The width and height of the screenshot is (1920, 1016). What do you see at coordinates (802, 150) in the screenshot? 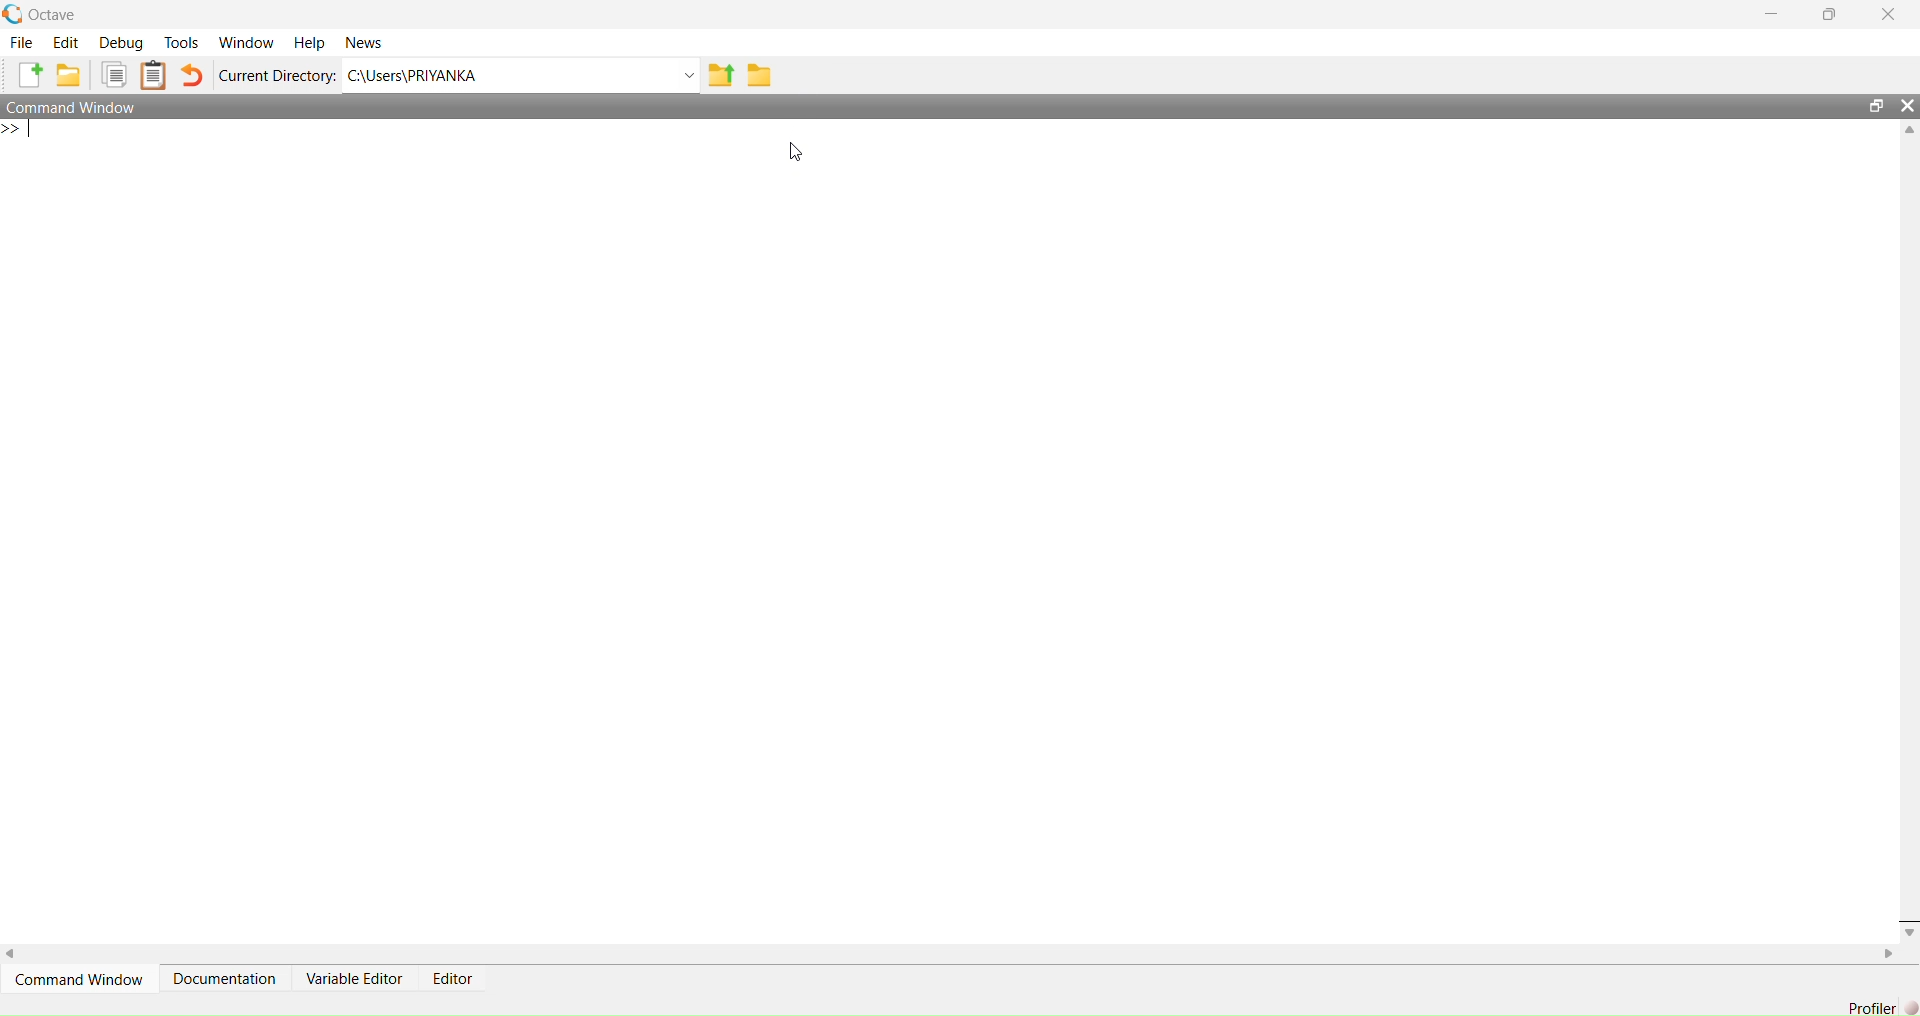
I see `Cursor` at bounding box center [802, 150].